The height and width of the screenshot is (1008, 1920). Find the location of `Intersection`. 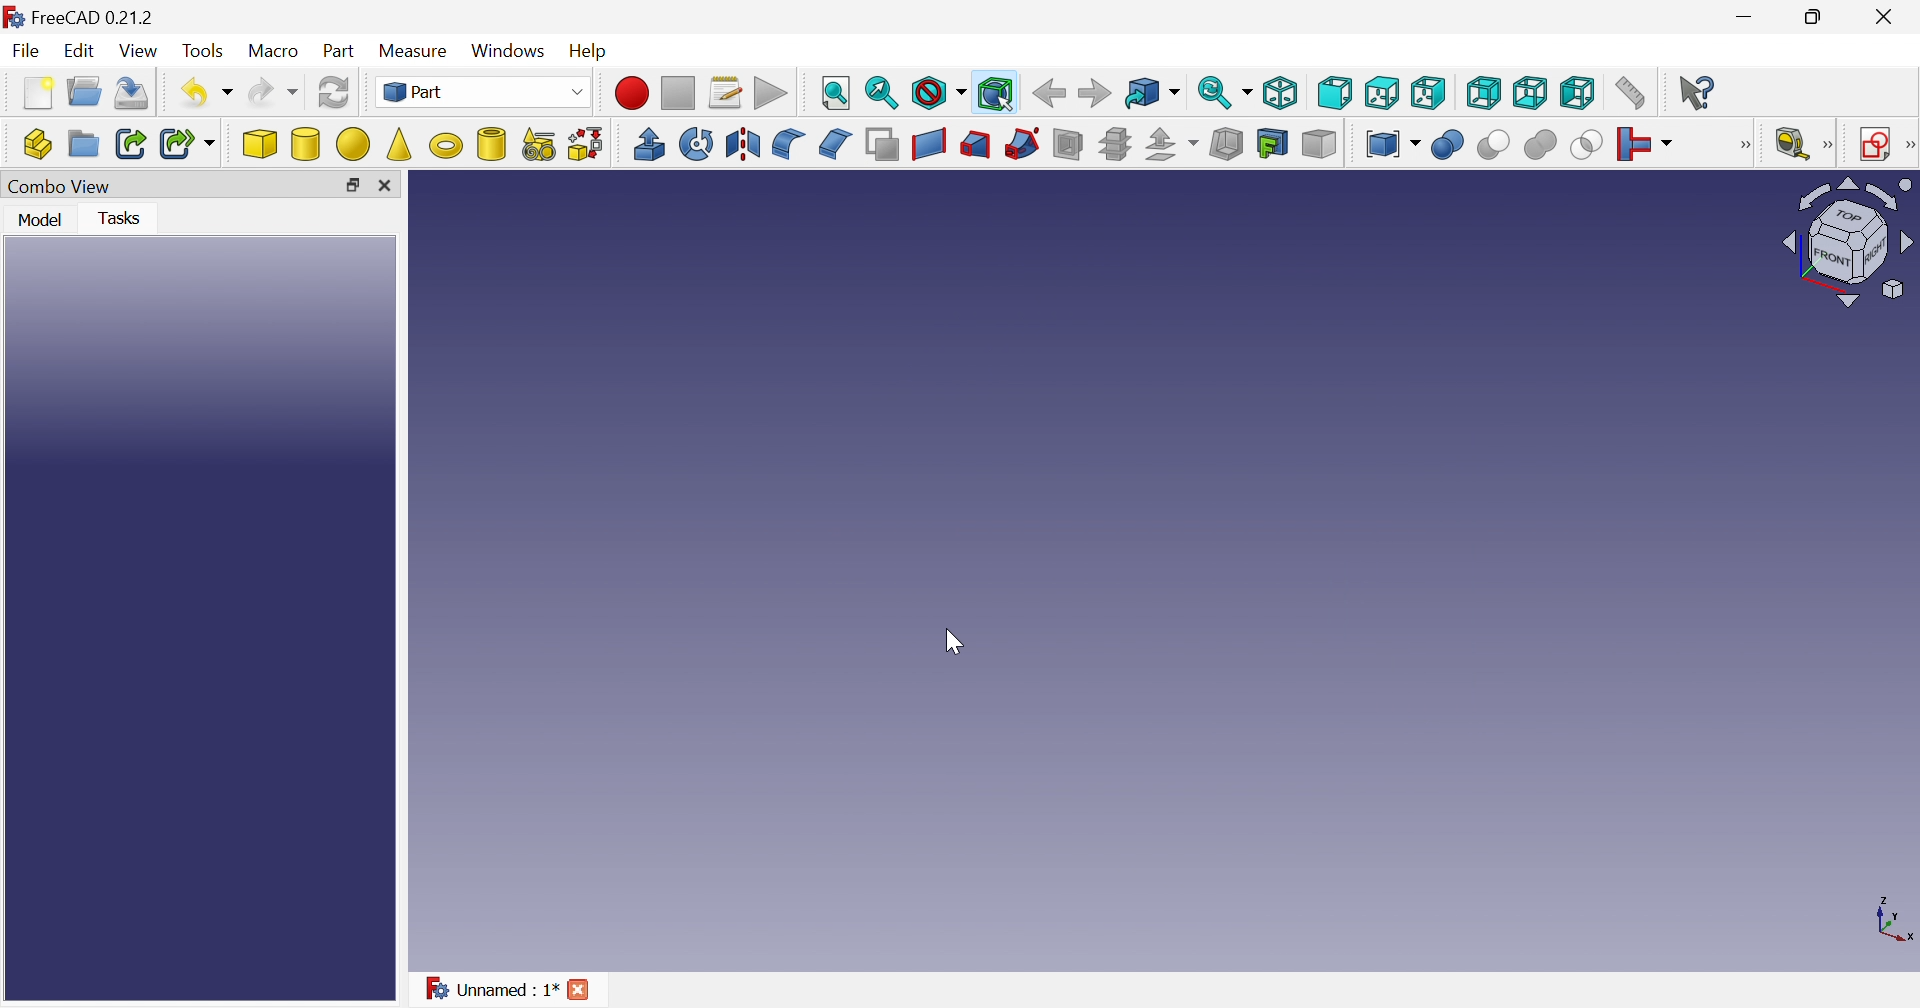

Intersection is located at coordinates (1588, 144).